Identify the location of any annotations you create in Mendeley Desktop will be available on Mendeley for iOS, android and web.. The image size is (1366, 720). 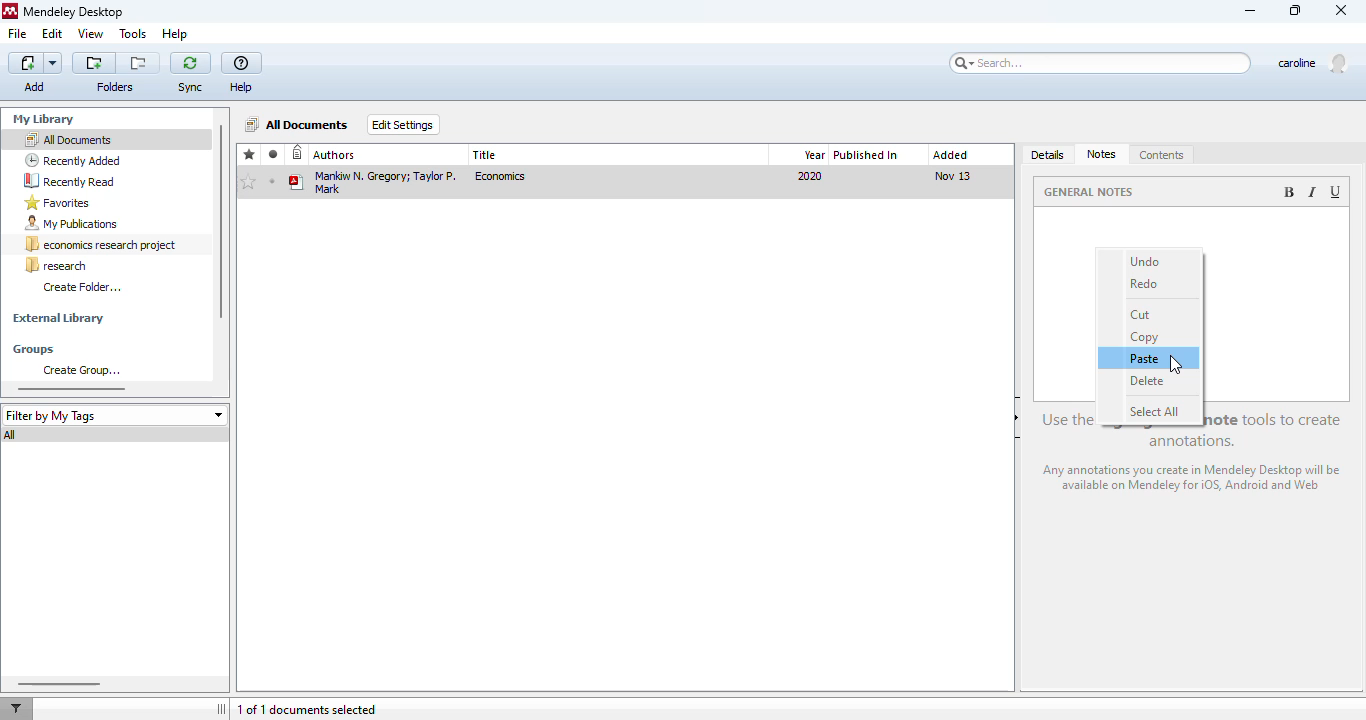
(1195, 480).